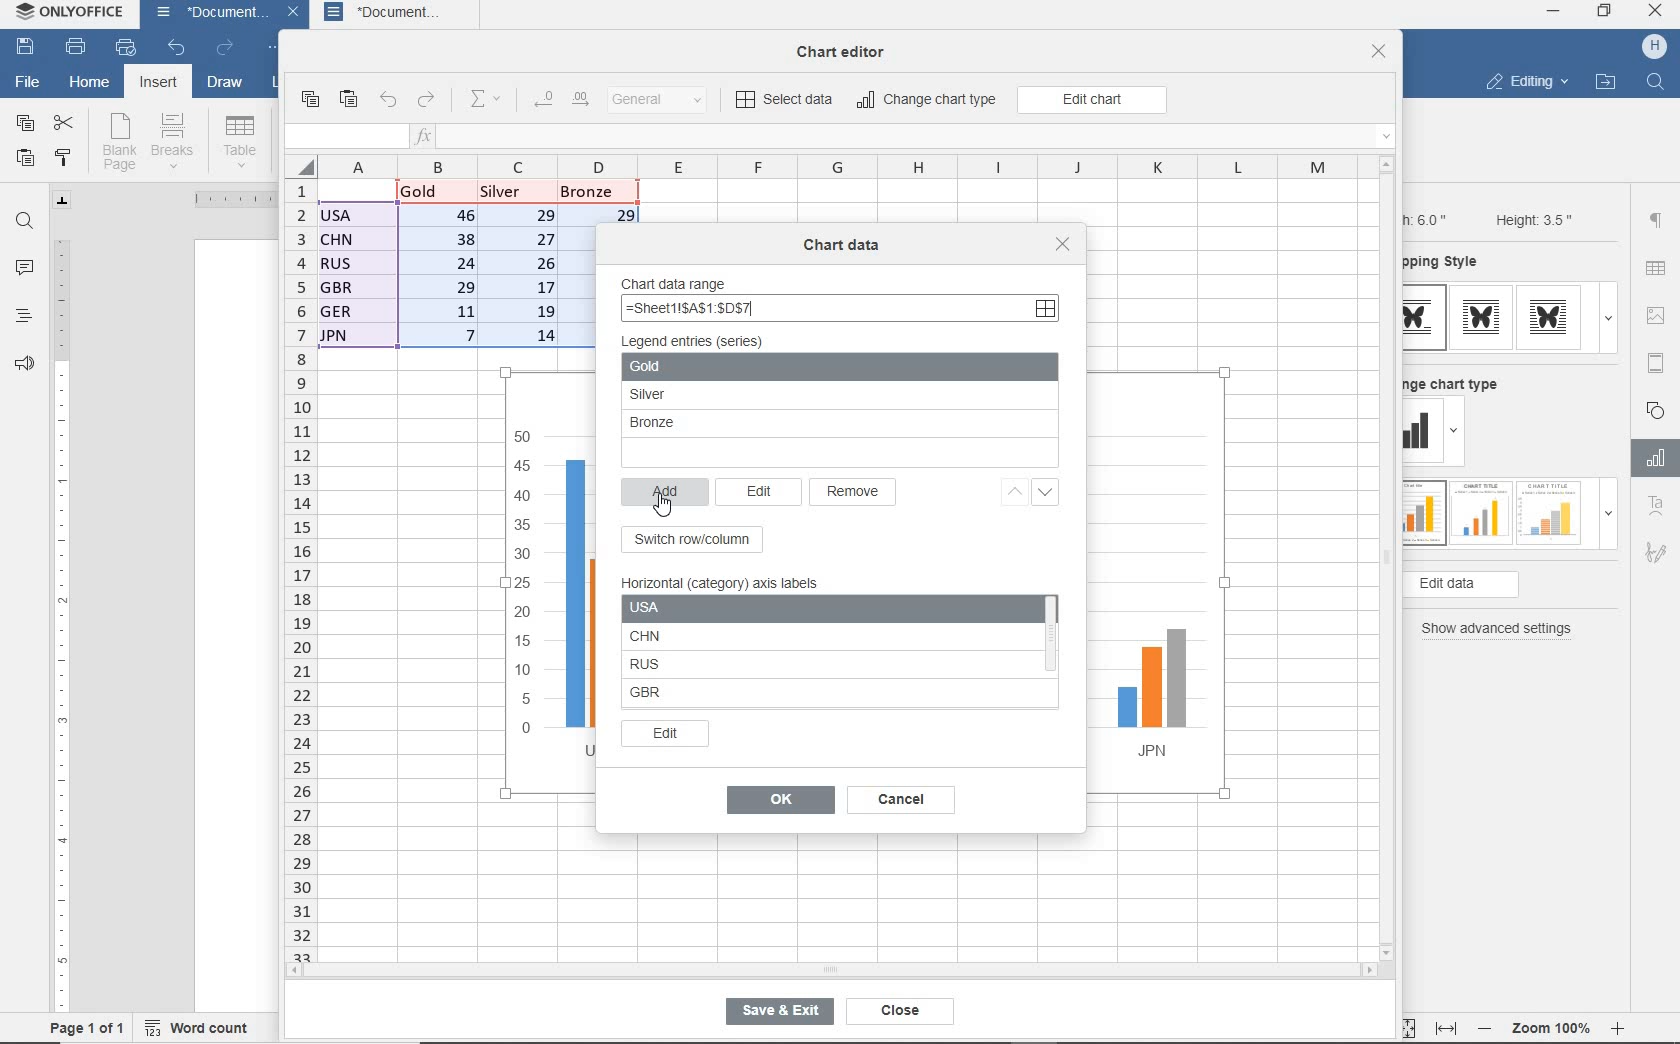 This screenshot has height=1044, width=1680. What do you see at coordinates (1387, 164) in the screenshot?
I see `scroll up` at bounding box center [1387, 164].